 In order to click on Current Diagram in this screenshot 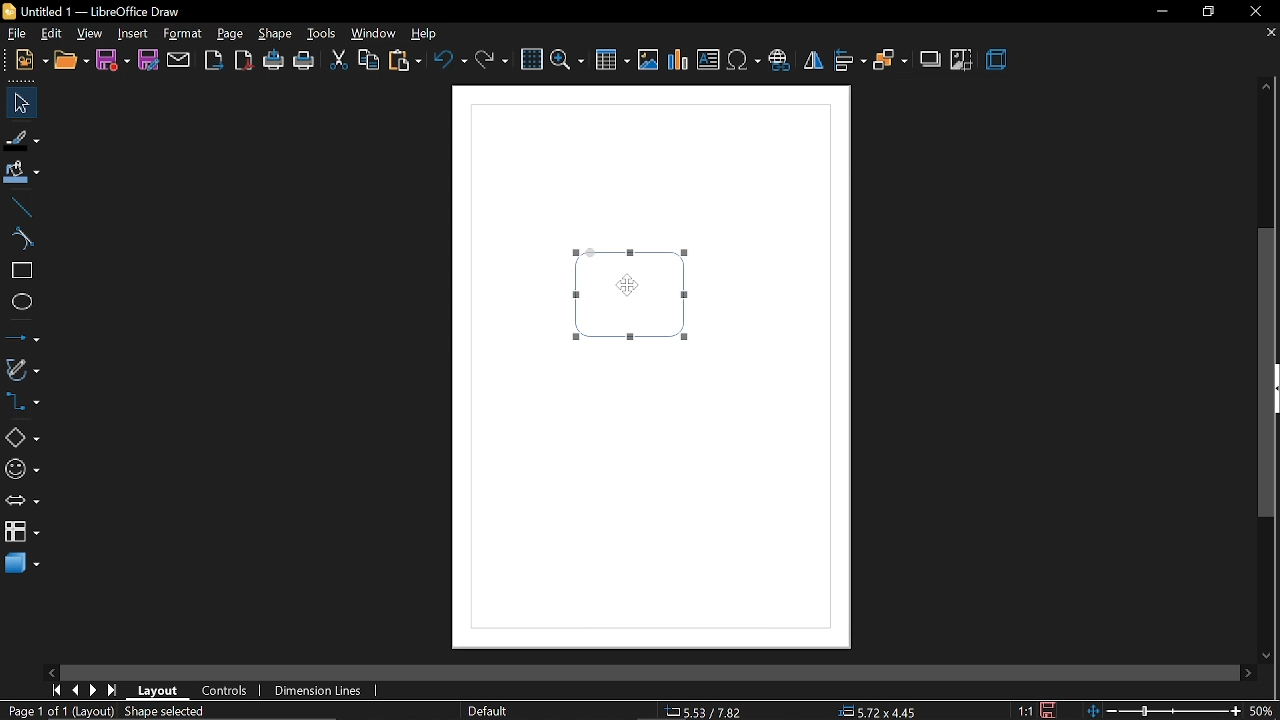, I will do `click(632, 295)`.